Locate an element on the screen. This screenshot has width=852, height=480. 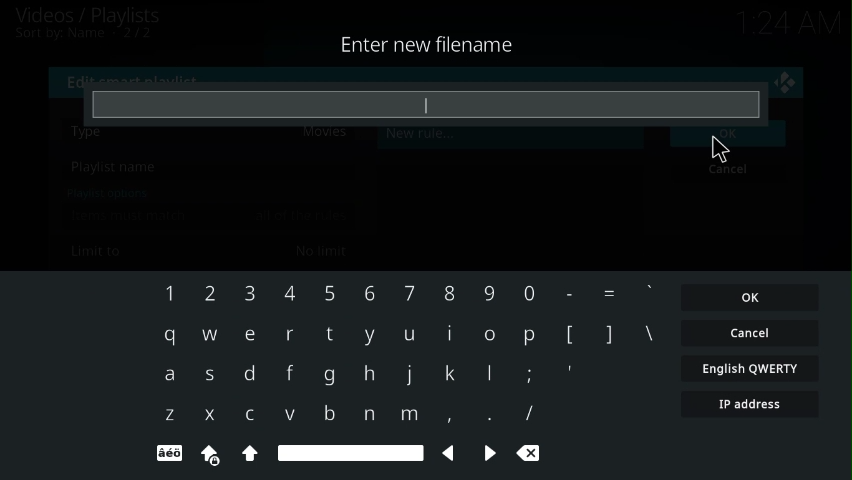
type is located at coordinates (96, 132).